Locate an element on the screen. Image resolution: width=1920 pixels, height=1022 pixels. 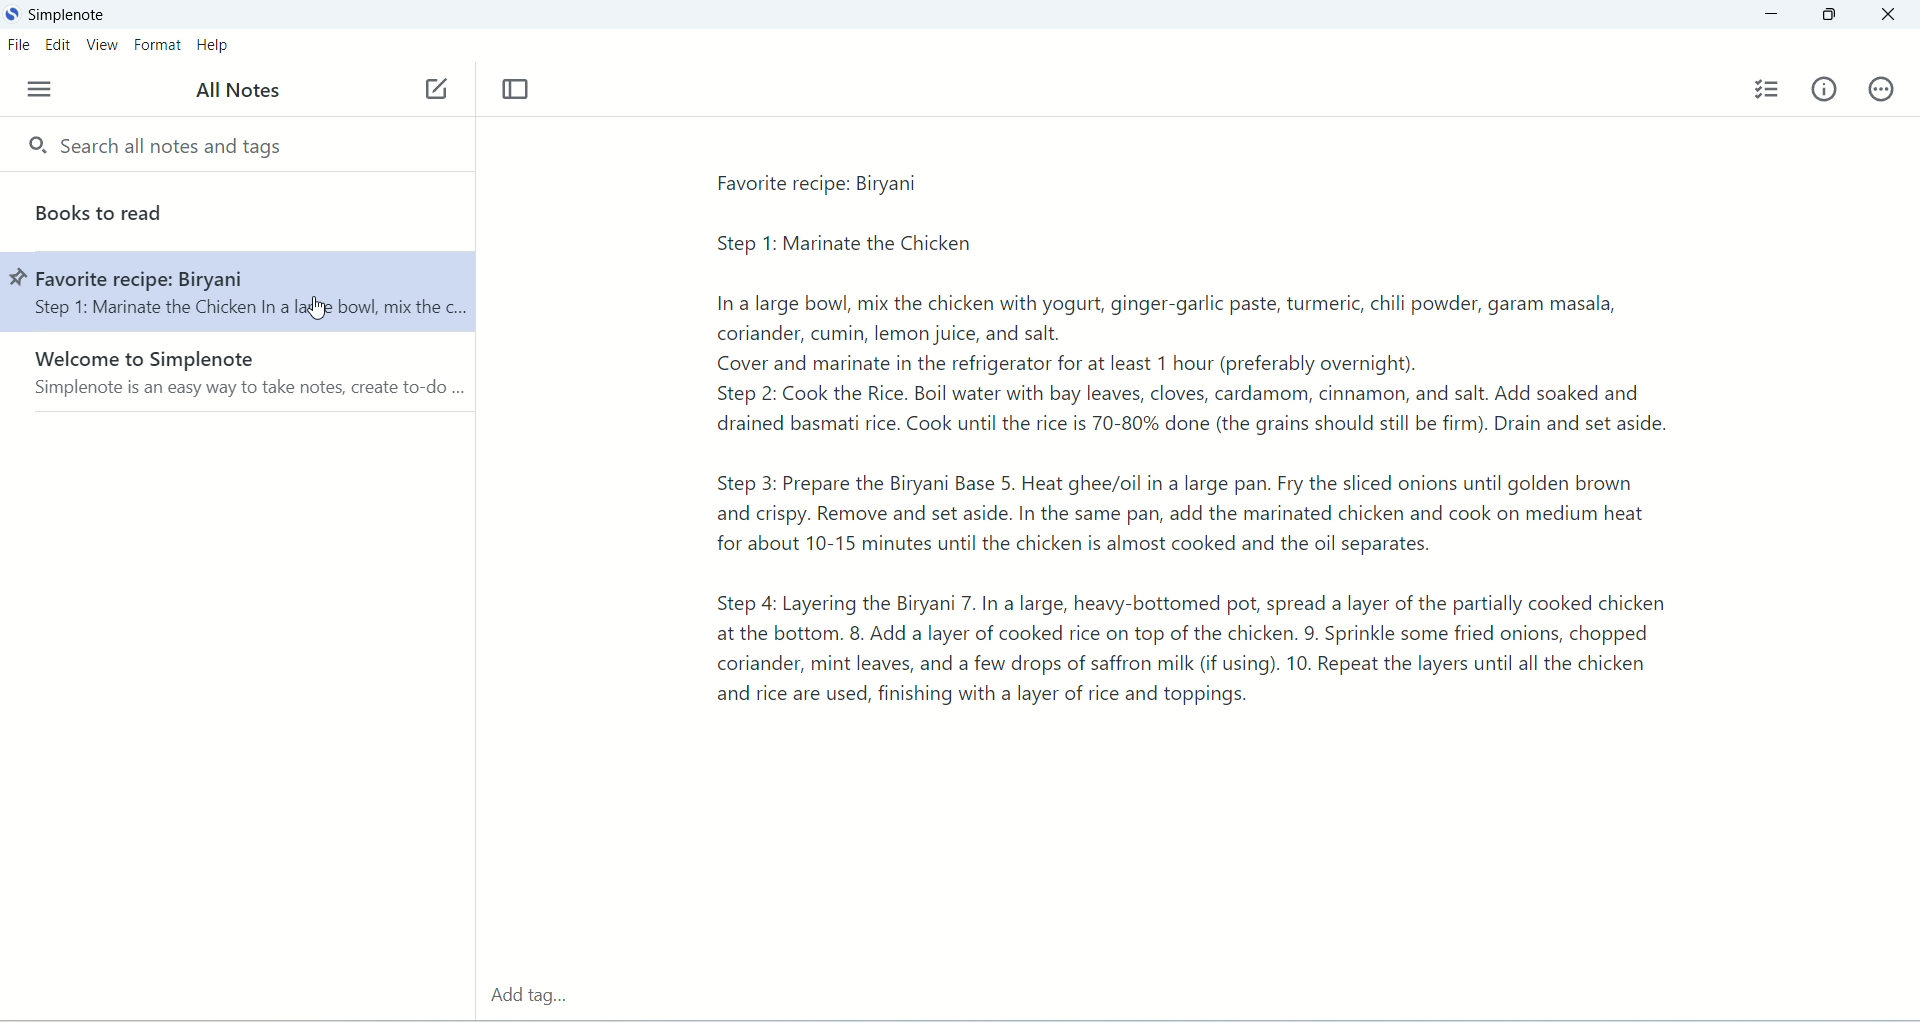
close is located at coordinates (1892, 12).